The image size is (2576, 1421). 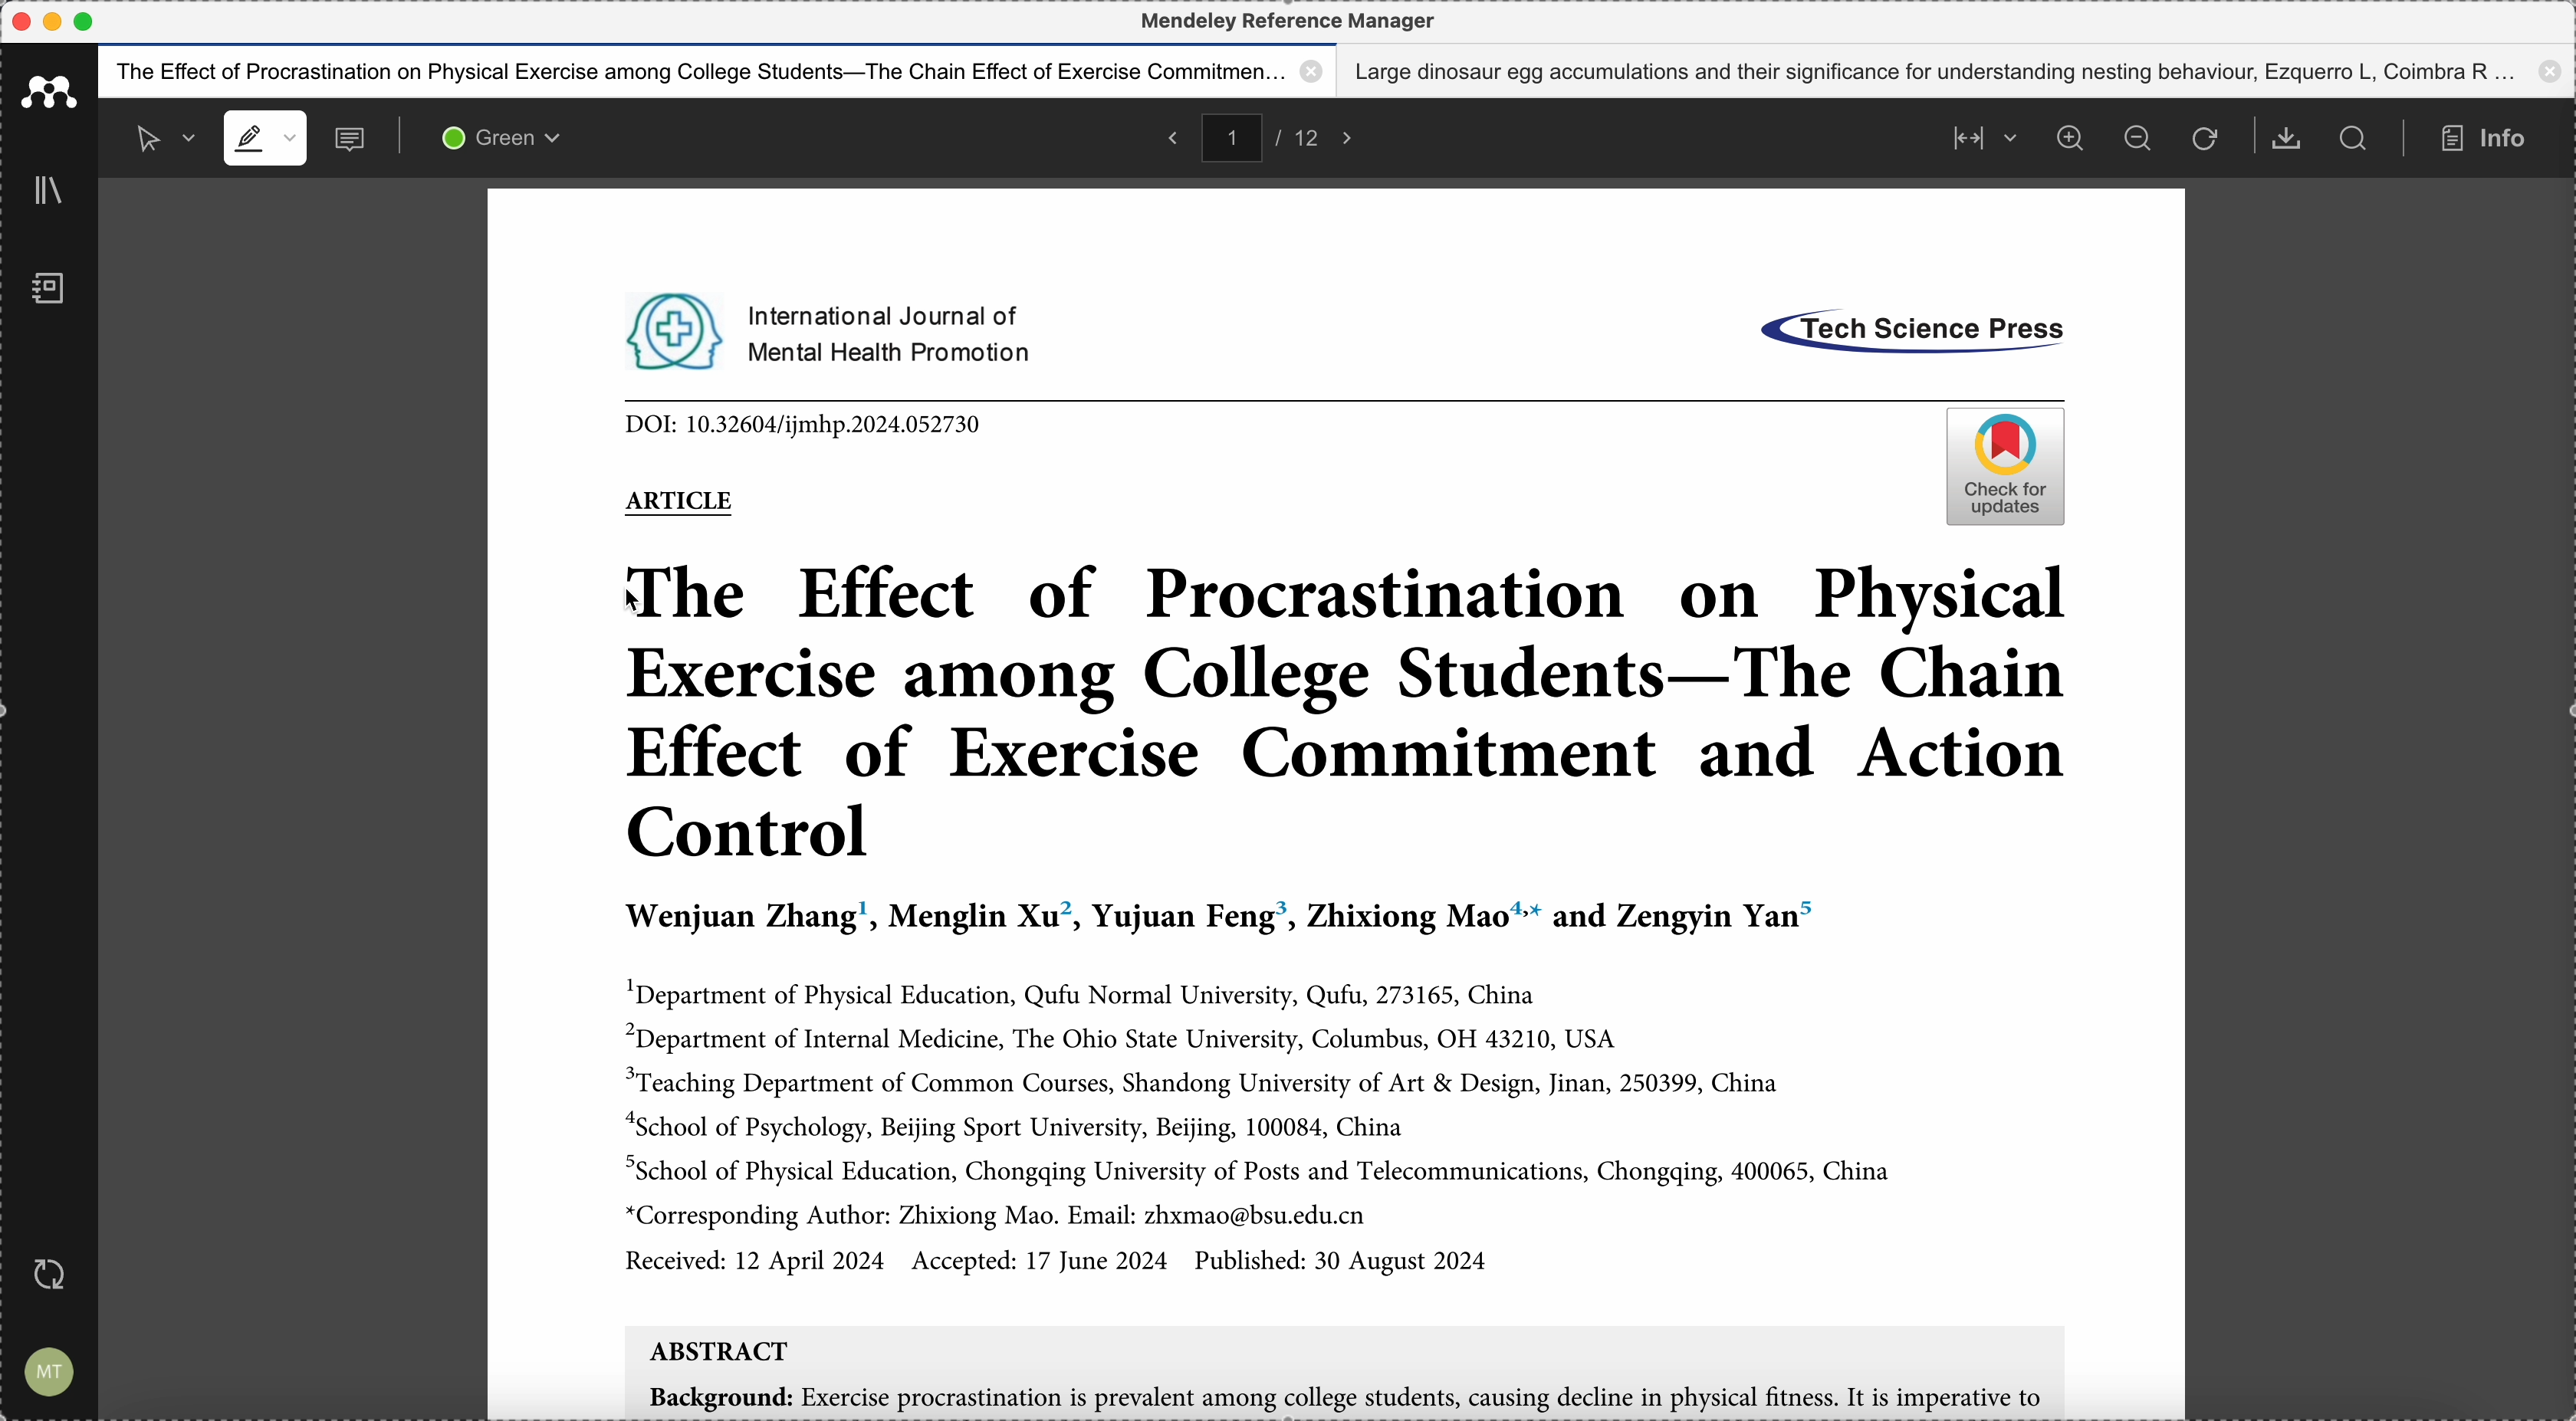 What do you see at coordinates (1961, 71) in the screenshot?
I see `Large dinosaur egg accumulations and their significance for understanding nesting behaviour, Ezquerro` at bounding box center [1961, 71].